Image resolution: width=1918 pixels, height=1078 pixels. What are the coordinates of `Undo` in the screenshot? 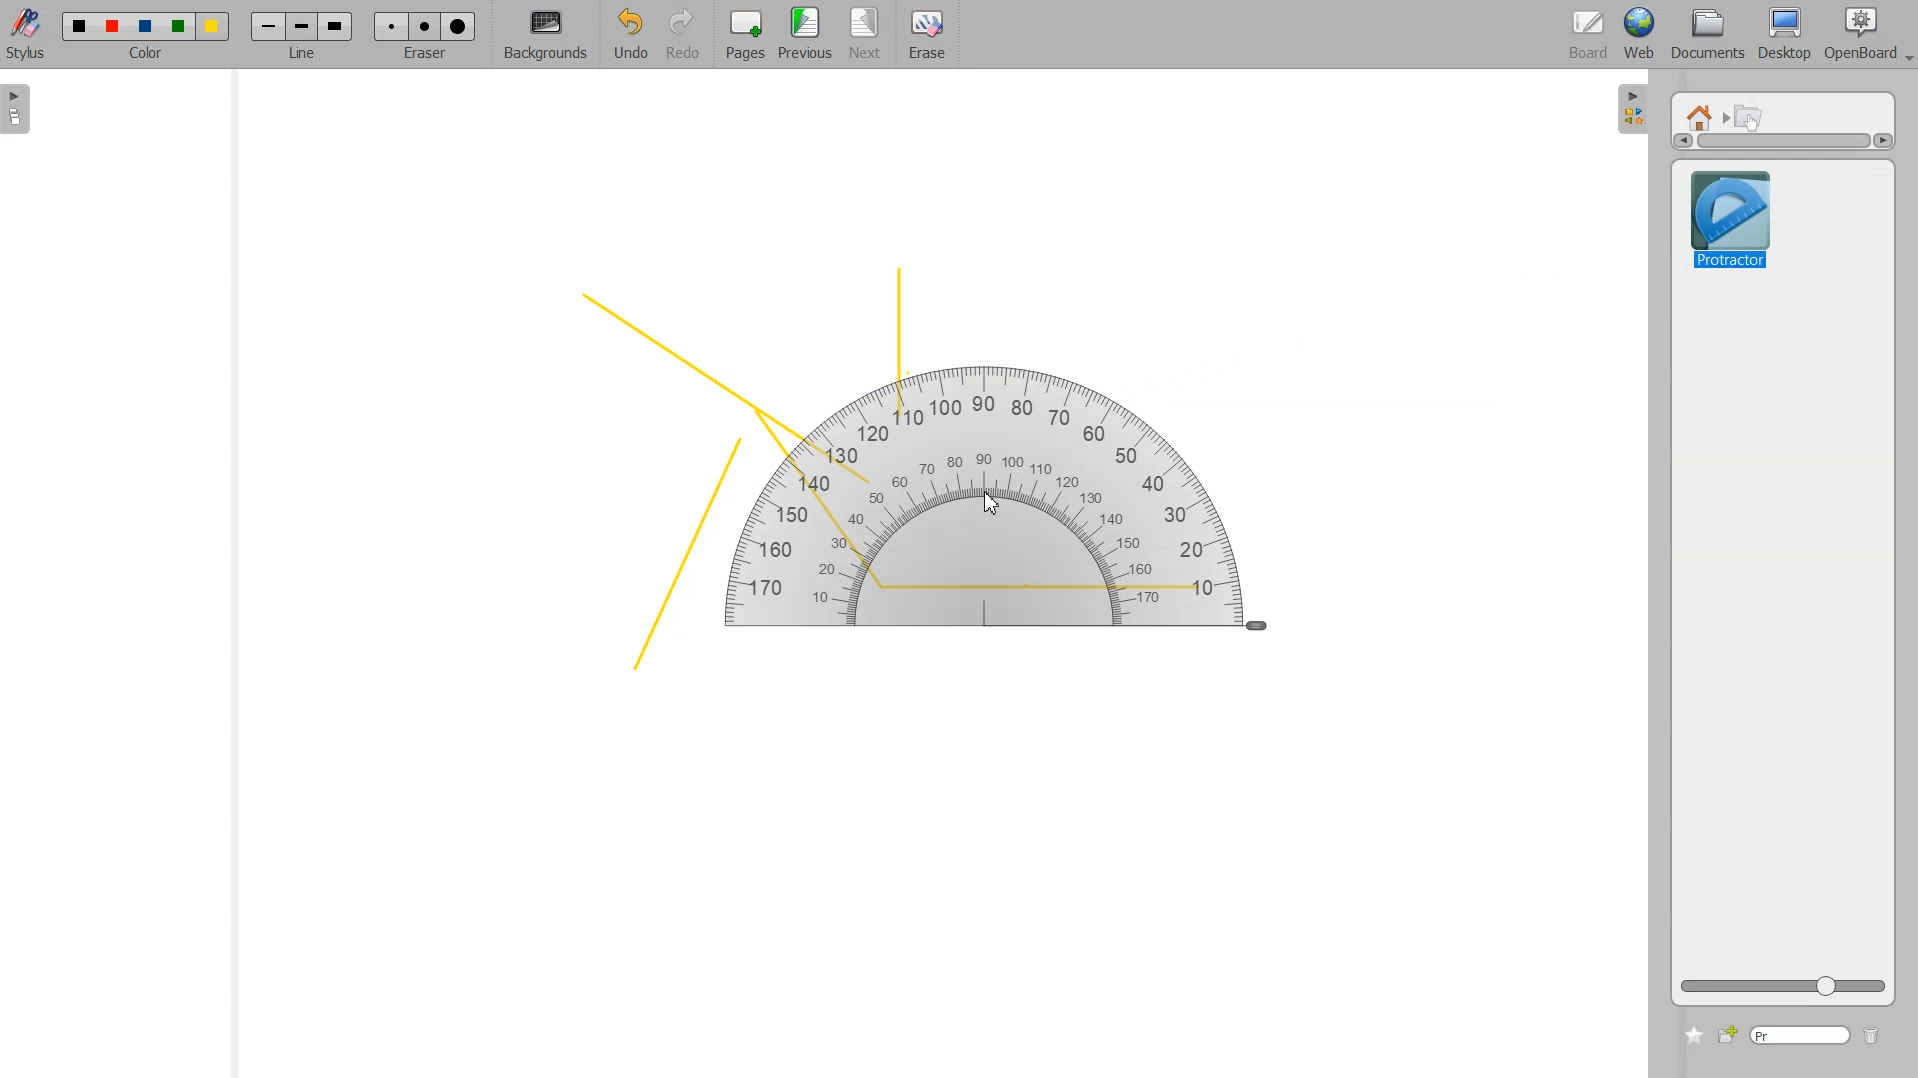 It's located at (627, 36).